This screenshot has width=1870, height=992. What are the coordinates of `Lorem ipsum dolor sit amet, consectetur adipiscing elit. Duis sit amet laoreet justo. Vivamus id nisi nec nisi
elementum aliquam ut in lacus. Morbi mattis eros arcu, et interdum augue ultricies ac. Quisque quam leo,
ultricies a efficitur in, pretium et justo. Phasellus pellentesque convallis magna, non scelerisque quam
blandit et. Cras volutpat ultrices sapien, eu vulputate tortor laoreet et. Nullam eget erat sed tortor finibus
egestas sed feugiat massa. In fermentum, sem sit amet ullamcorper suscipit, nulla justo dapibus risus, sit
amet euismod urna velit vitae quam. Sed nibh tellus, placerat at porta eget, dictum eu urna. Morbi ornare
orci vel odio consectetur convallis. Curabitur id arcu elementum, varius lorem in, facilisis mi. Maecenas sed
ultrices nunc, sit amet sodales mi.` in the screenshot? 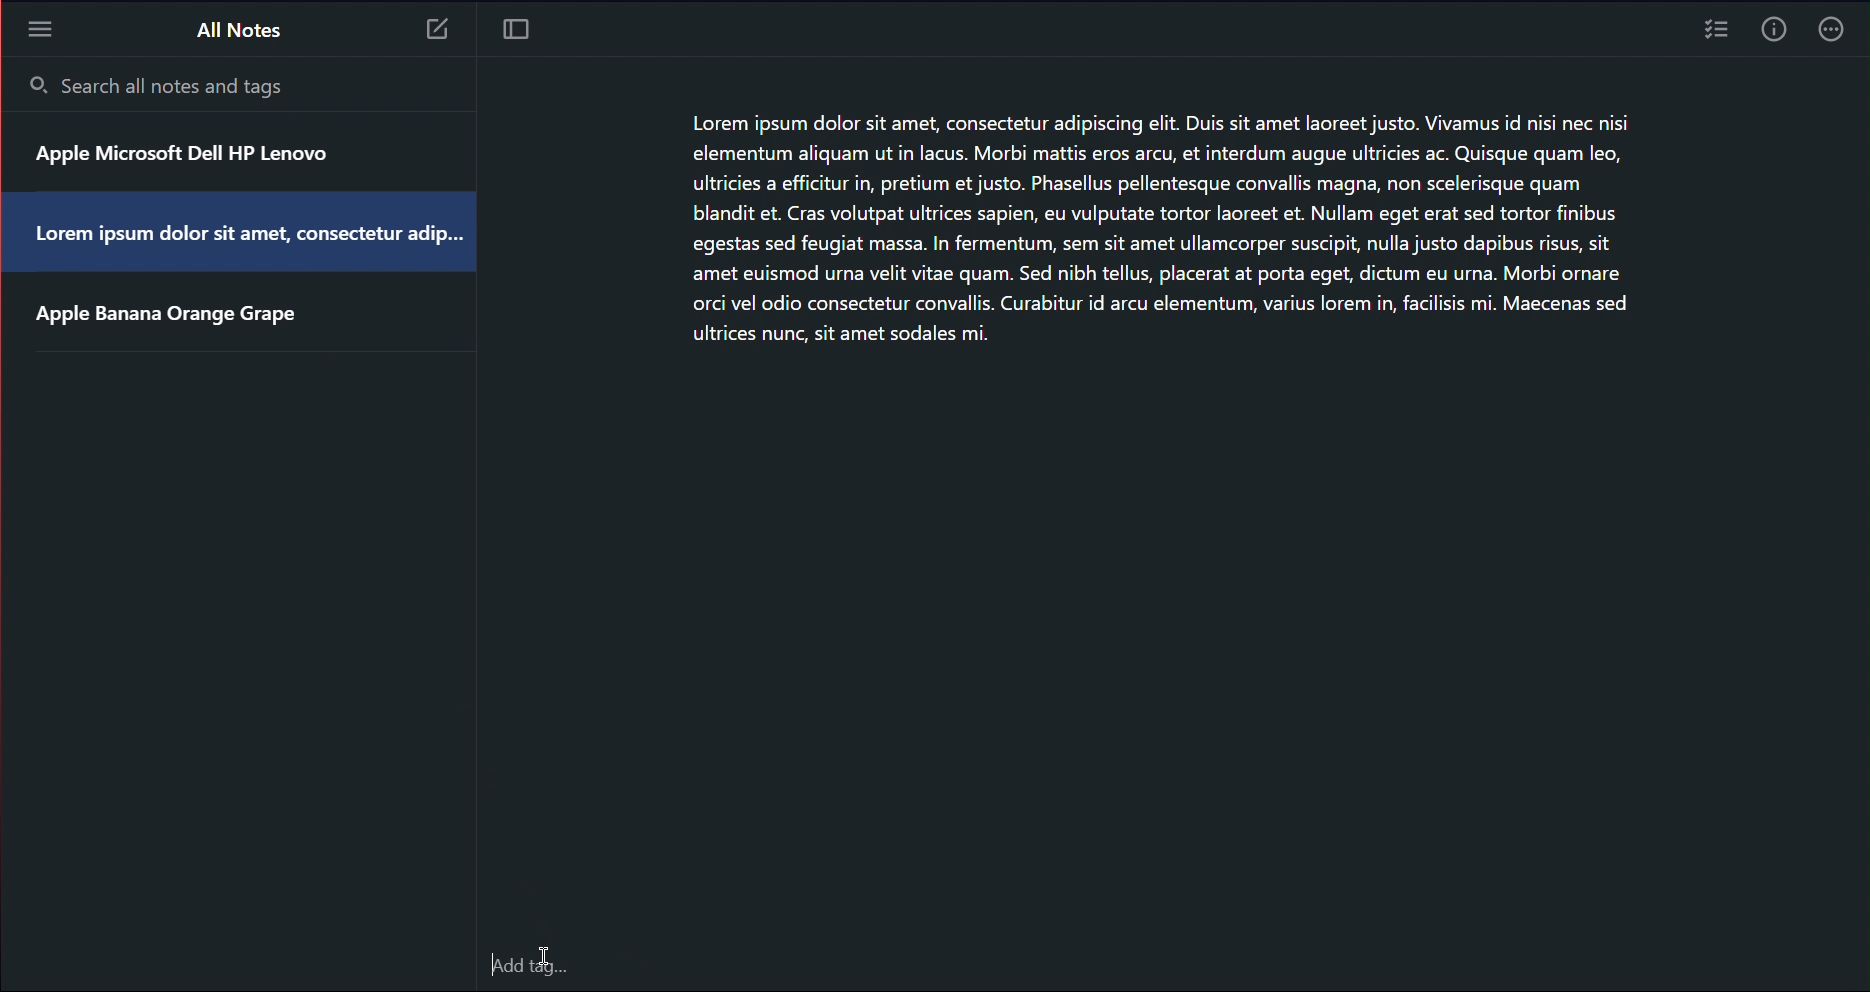 It's located at (1155, 230).